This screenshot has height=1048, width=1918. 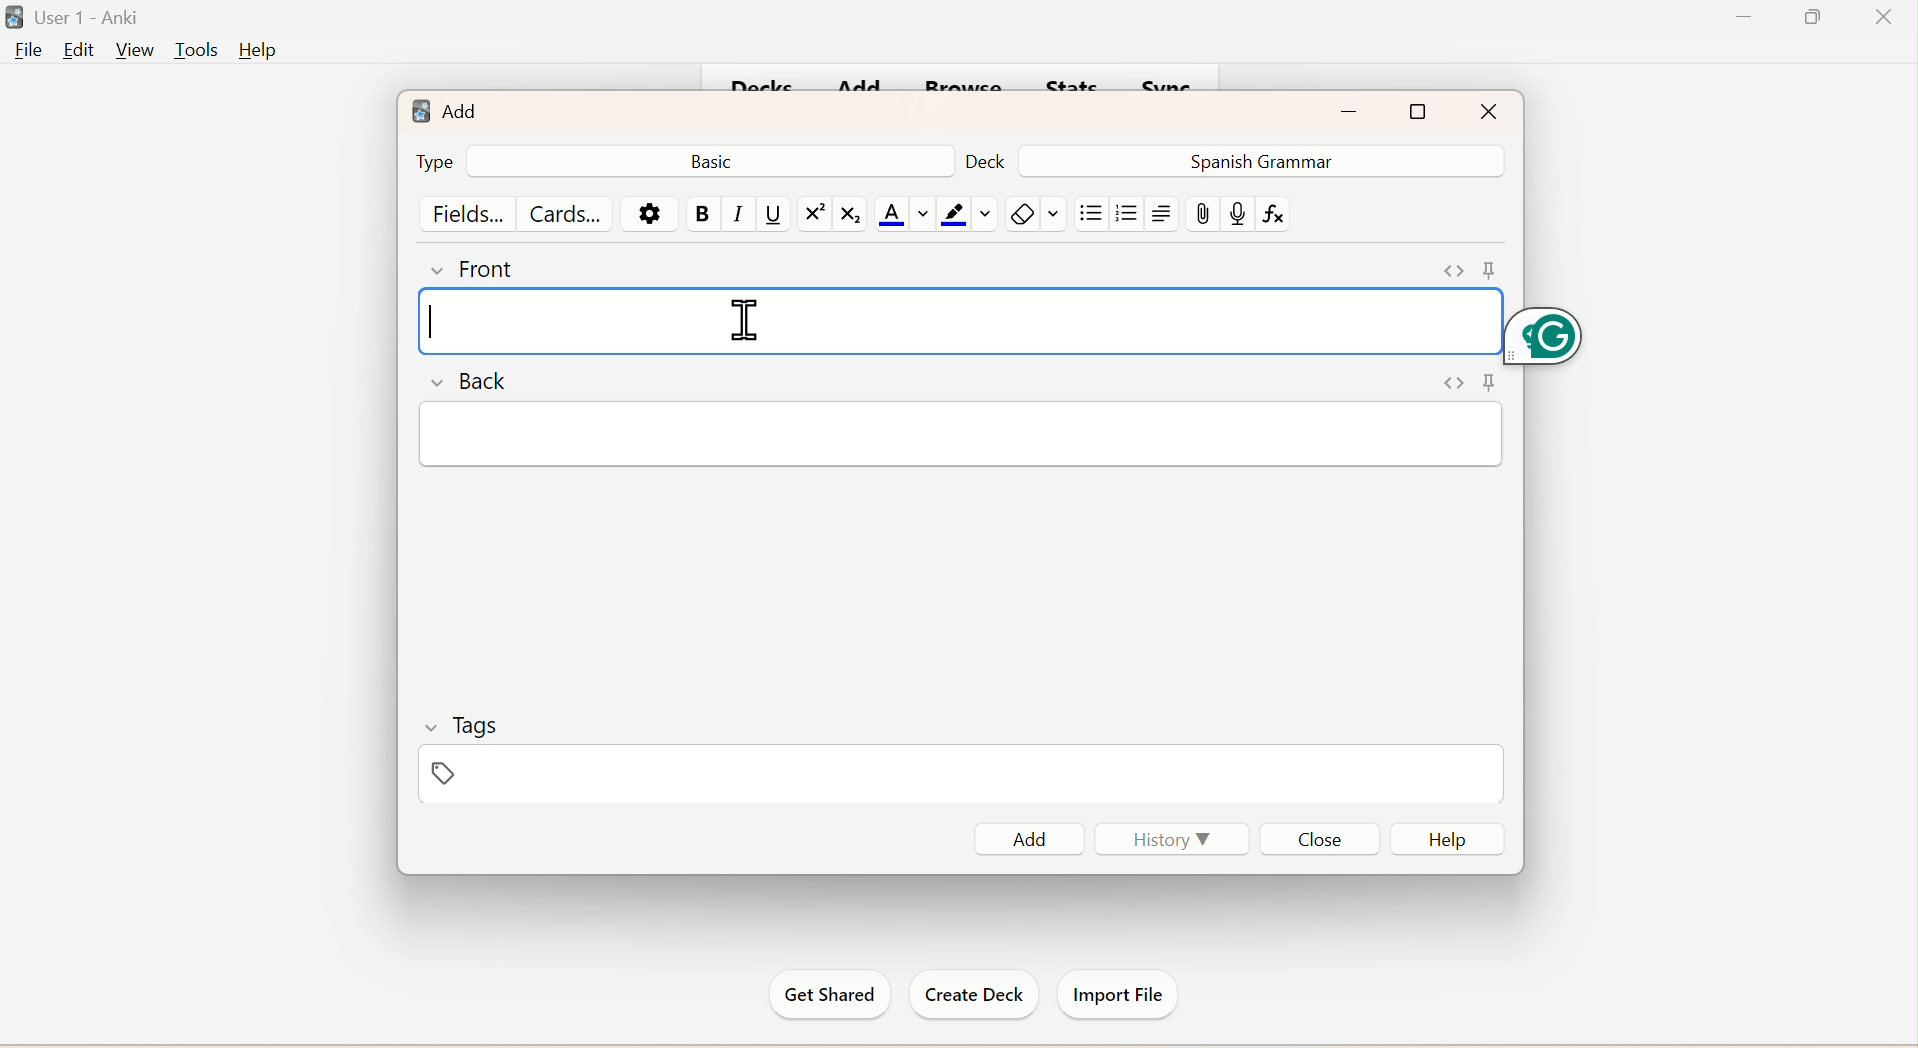 I want to click on Fields..., so click(x=470, y=212).